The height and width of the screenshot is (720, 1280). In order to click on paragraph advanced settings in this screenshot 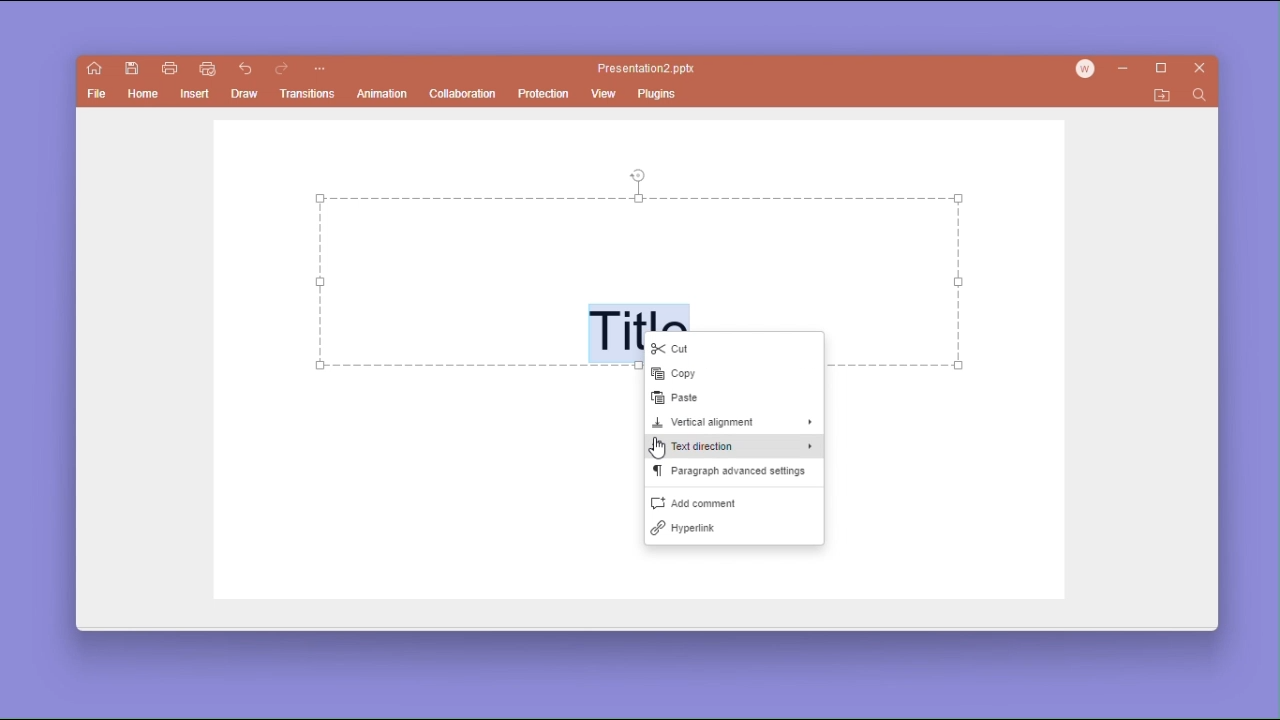, I will do `click(732, 475)`.